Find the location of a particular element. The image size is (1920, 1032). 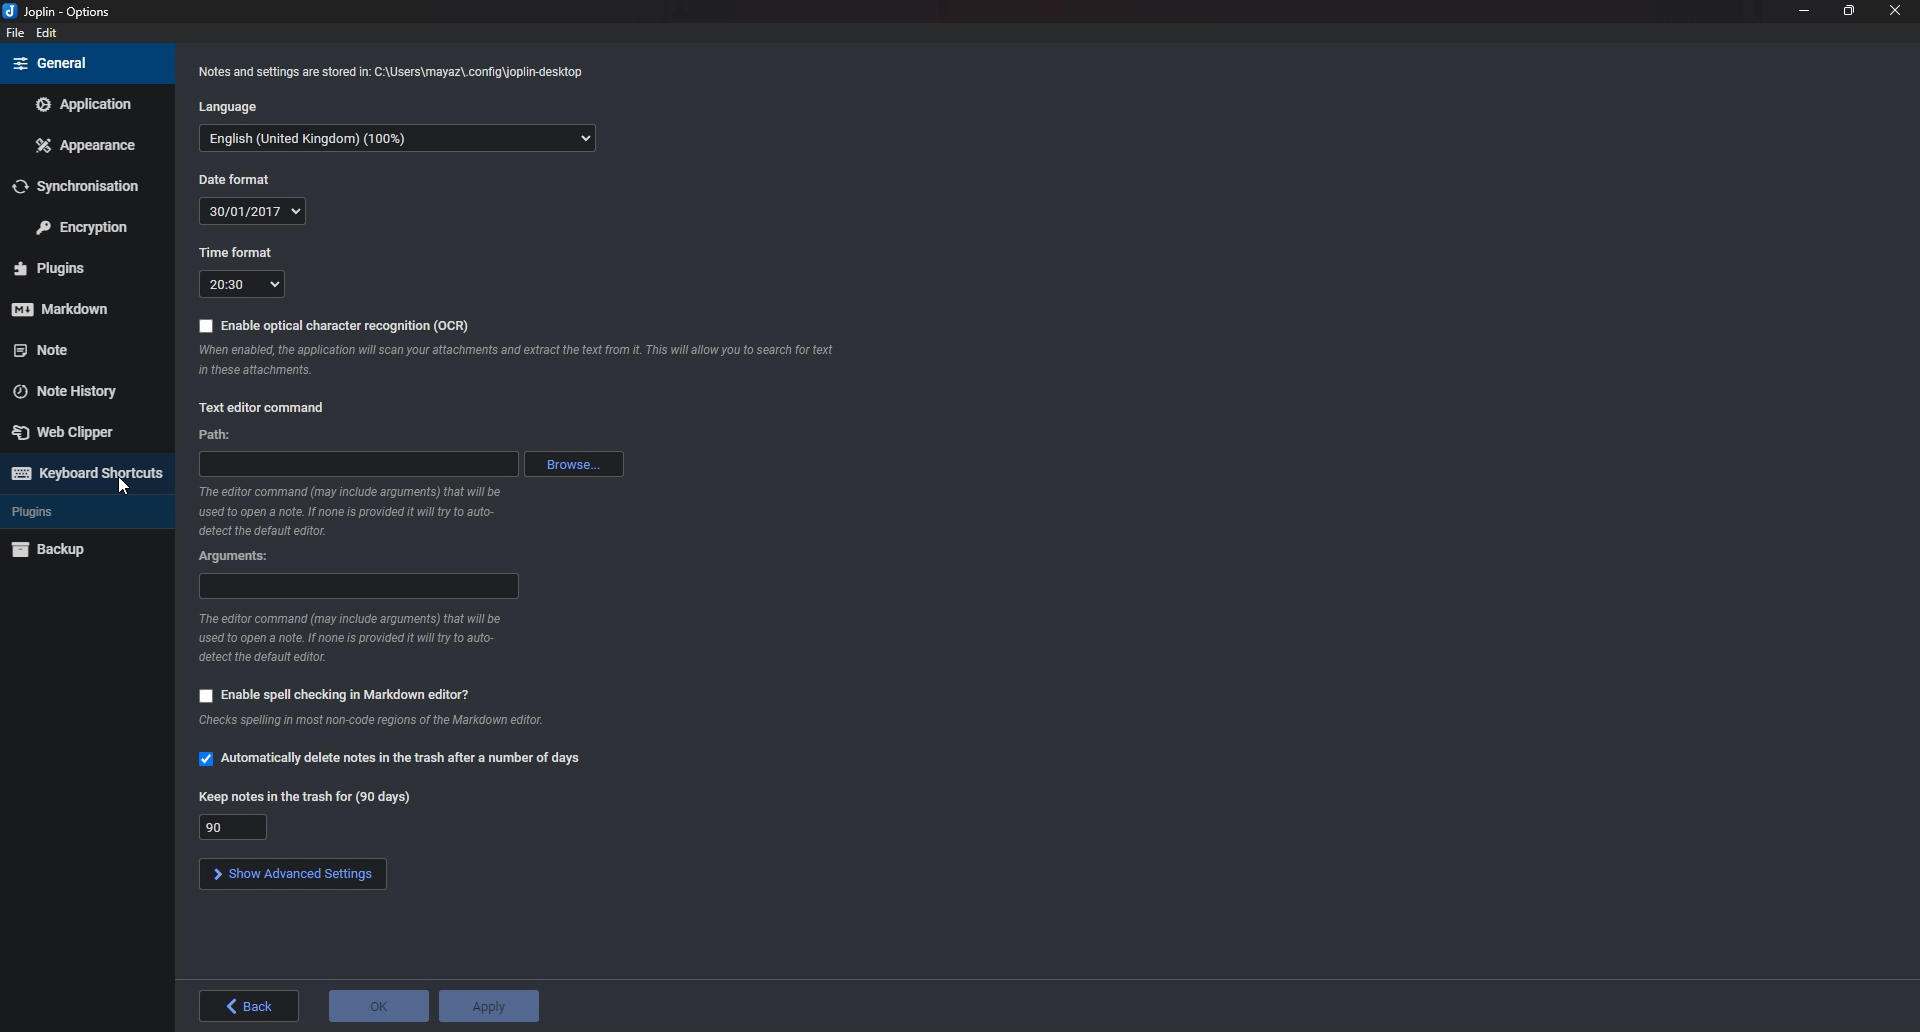

browse is located at coordinates (572, 463).